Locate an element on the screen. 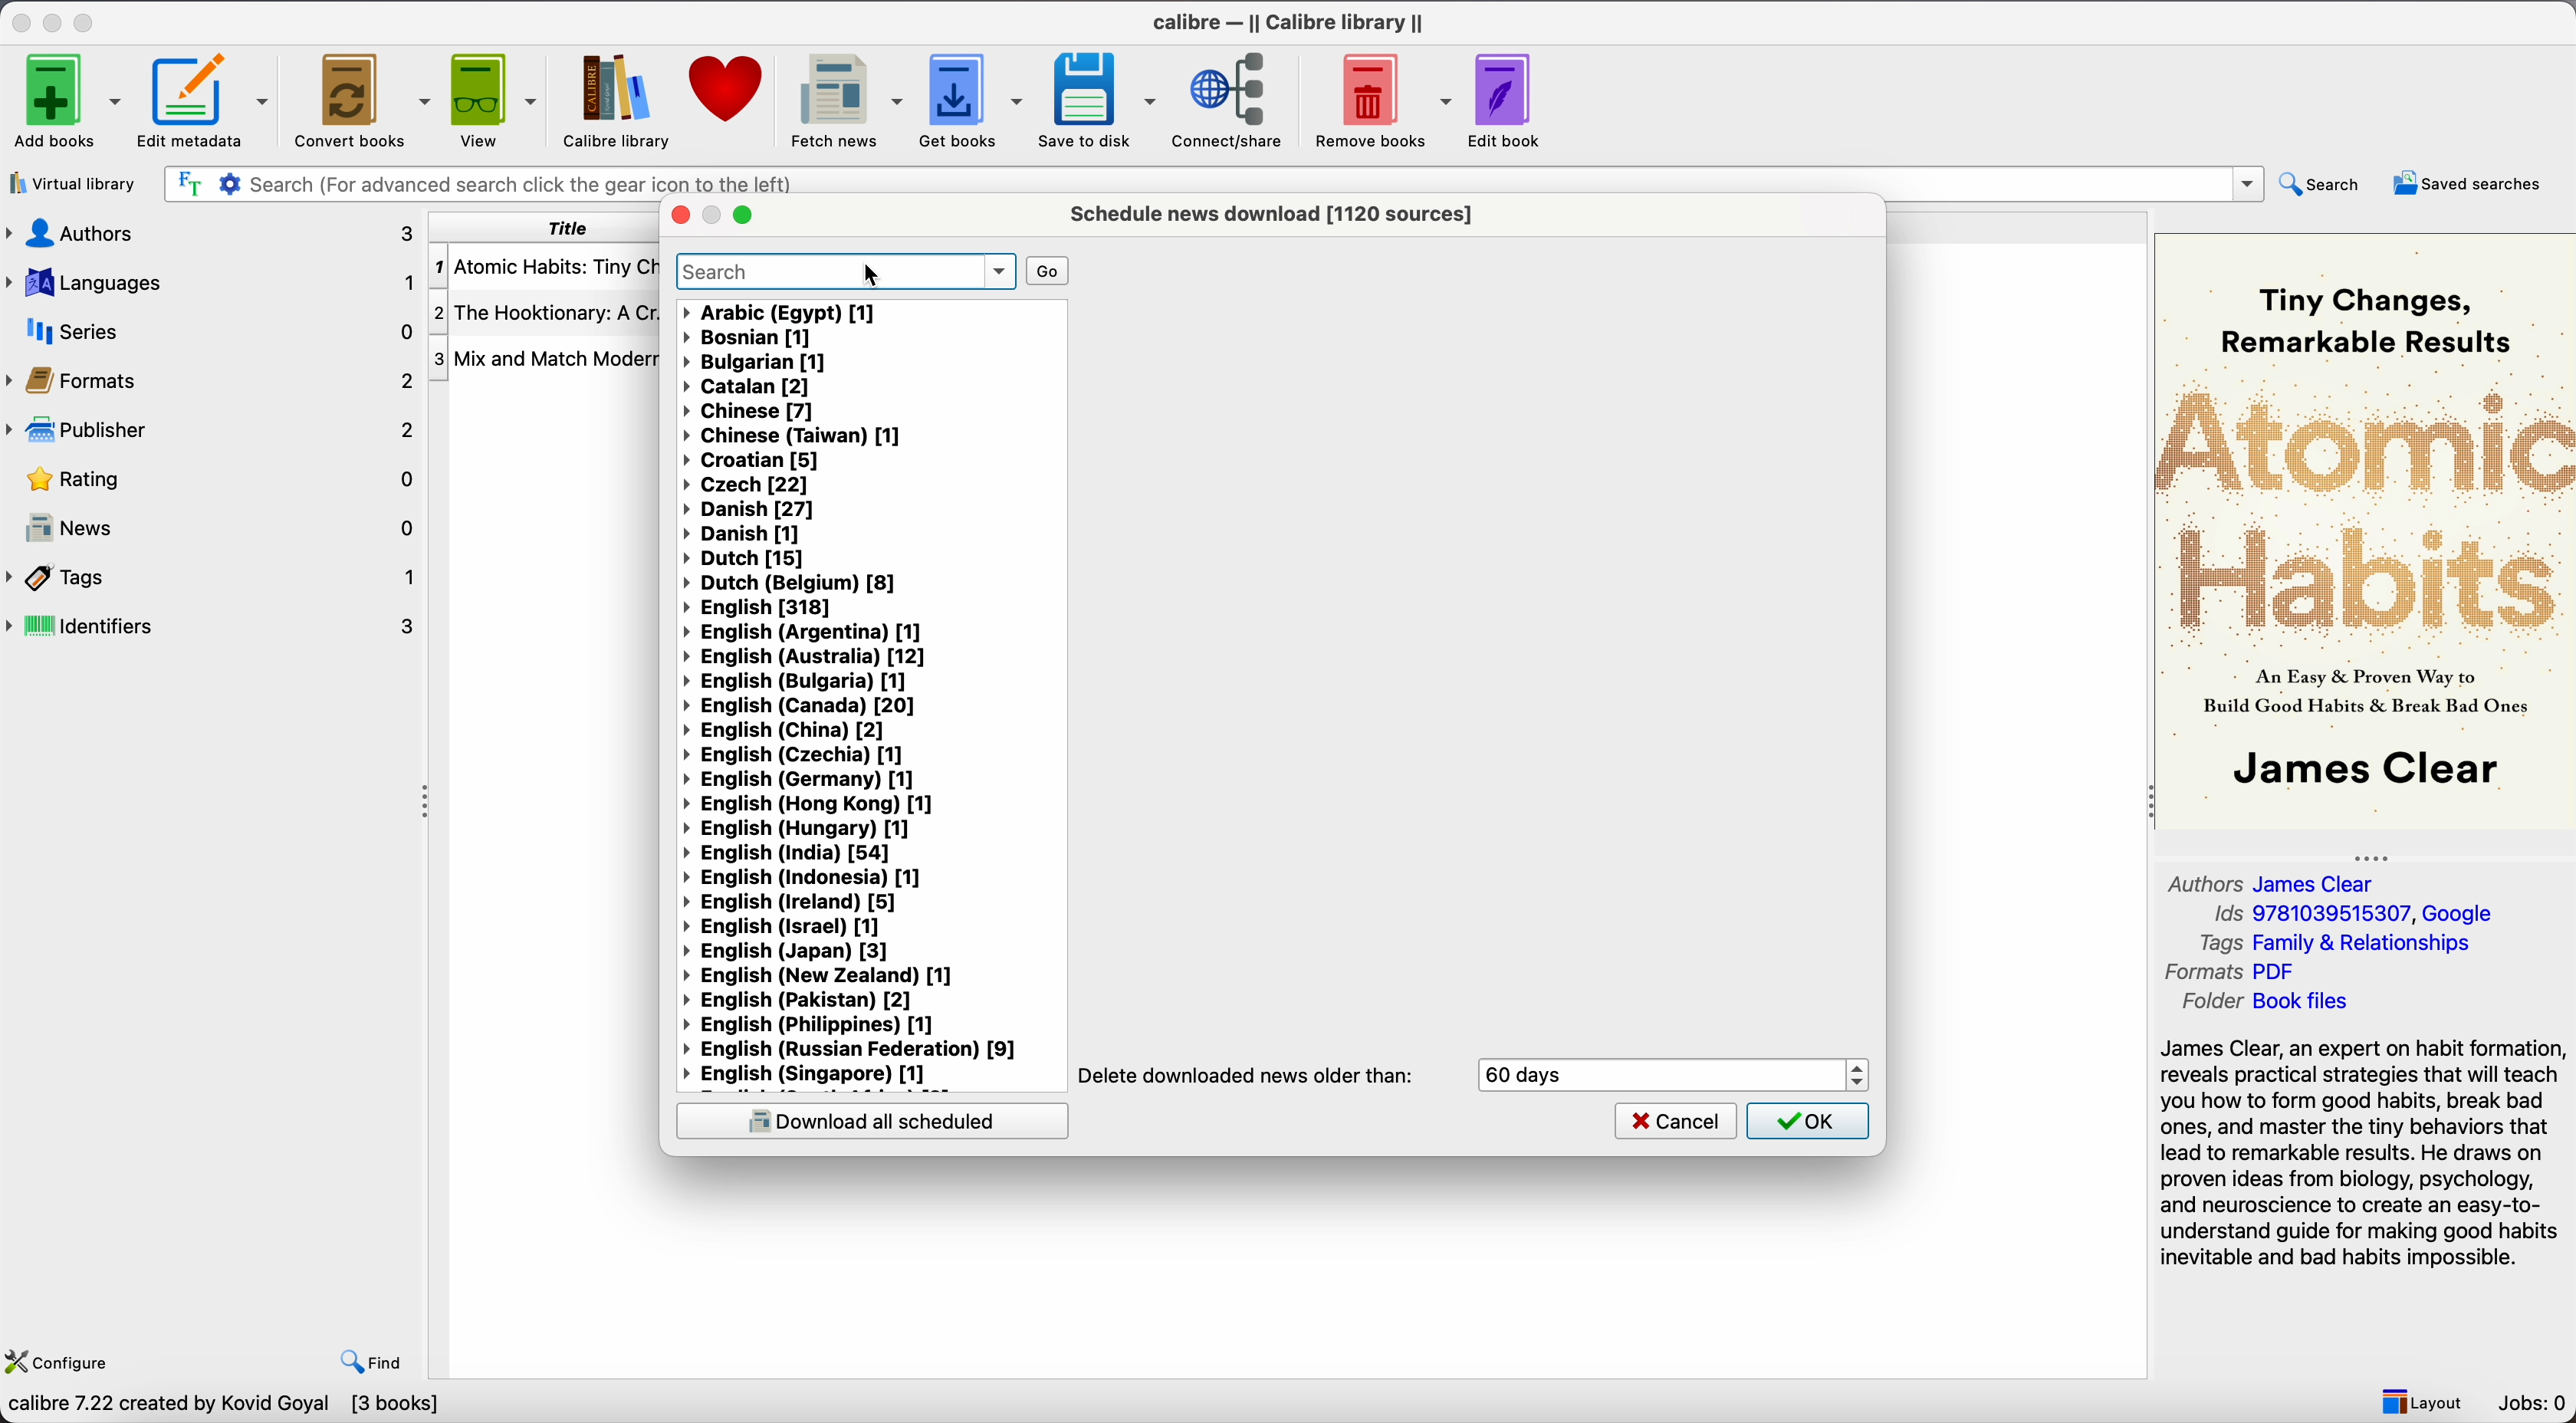 The width and height of the screenshot is (2576, 1423). synopsis is located at coordinates (2365, 1155).